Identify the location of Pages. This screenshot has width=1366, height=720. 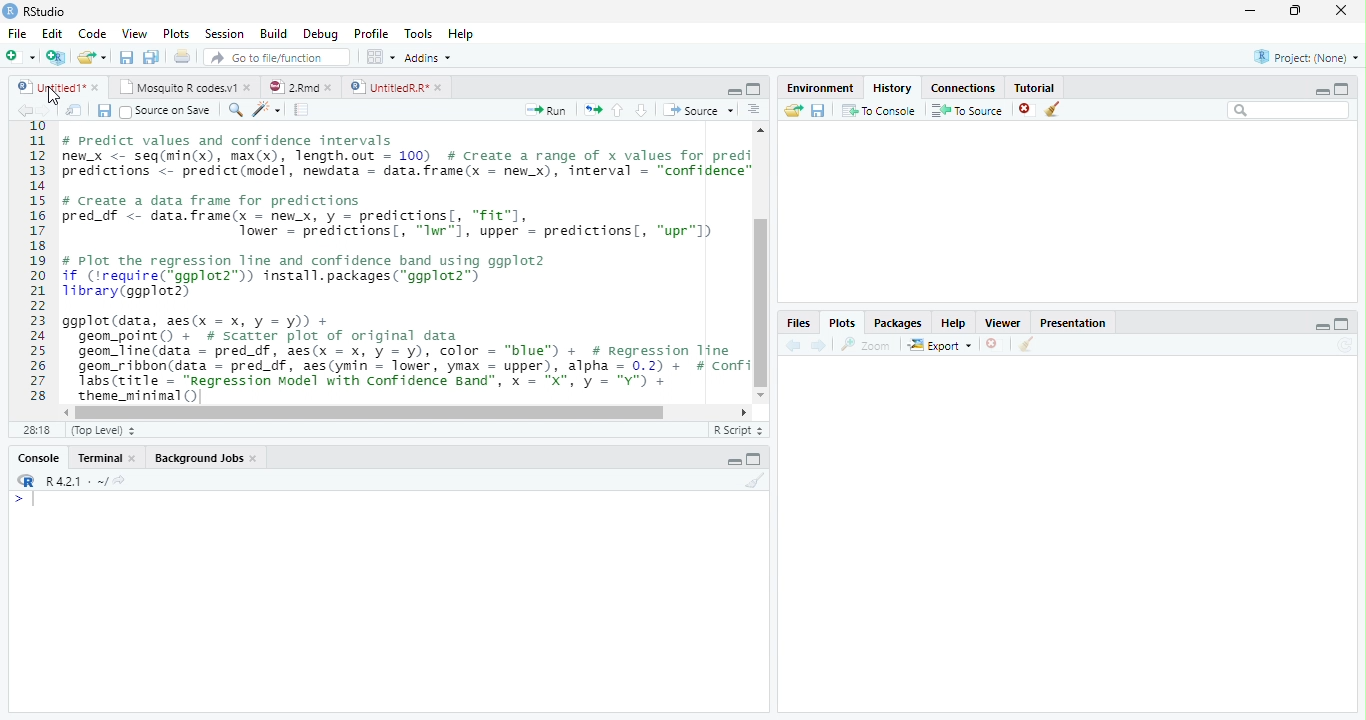
(305, 111).